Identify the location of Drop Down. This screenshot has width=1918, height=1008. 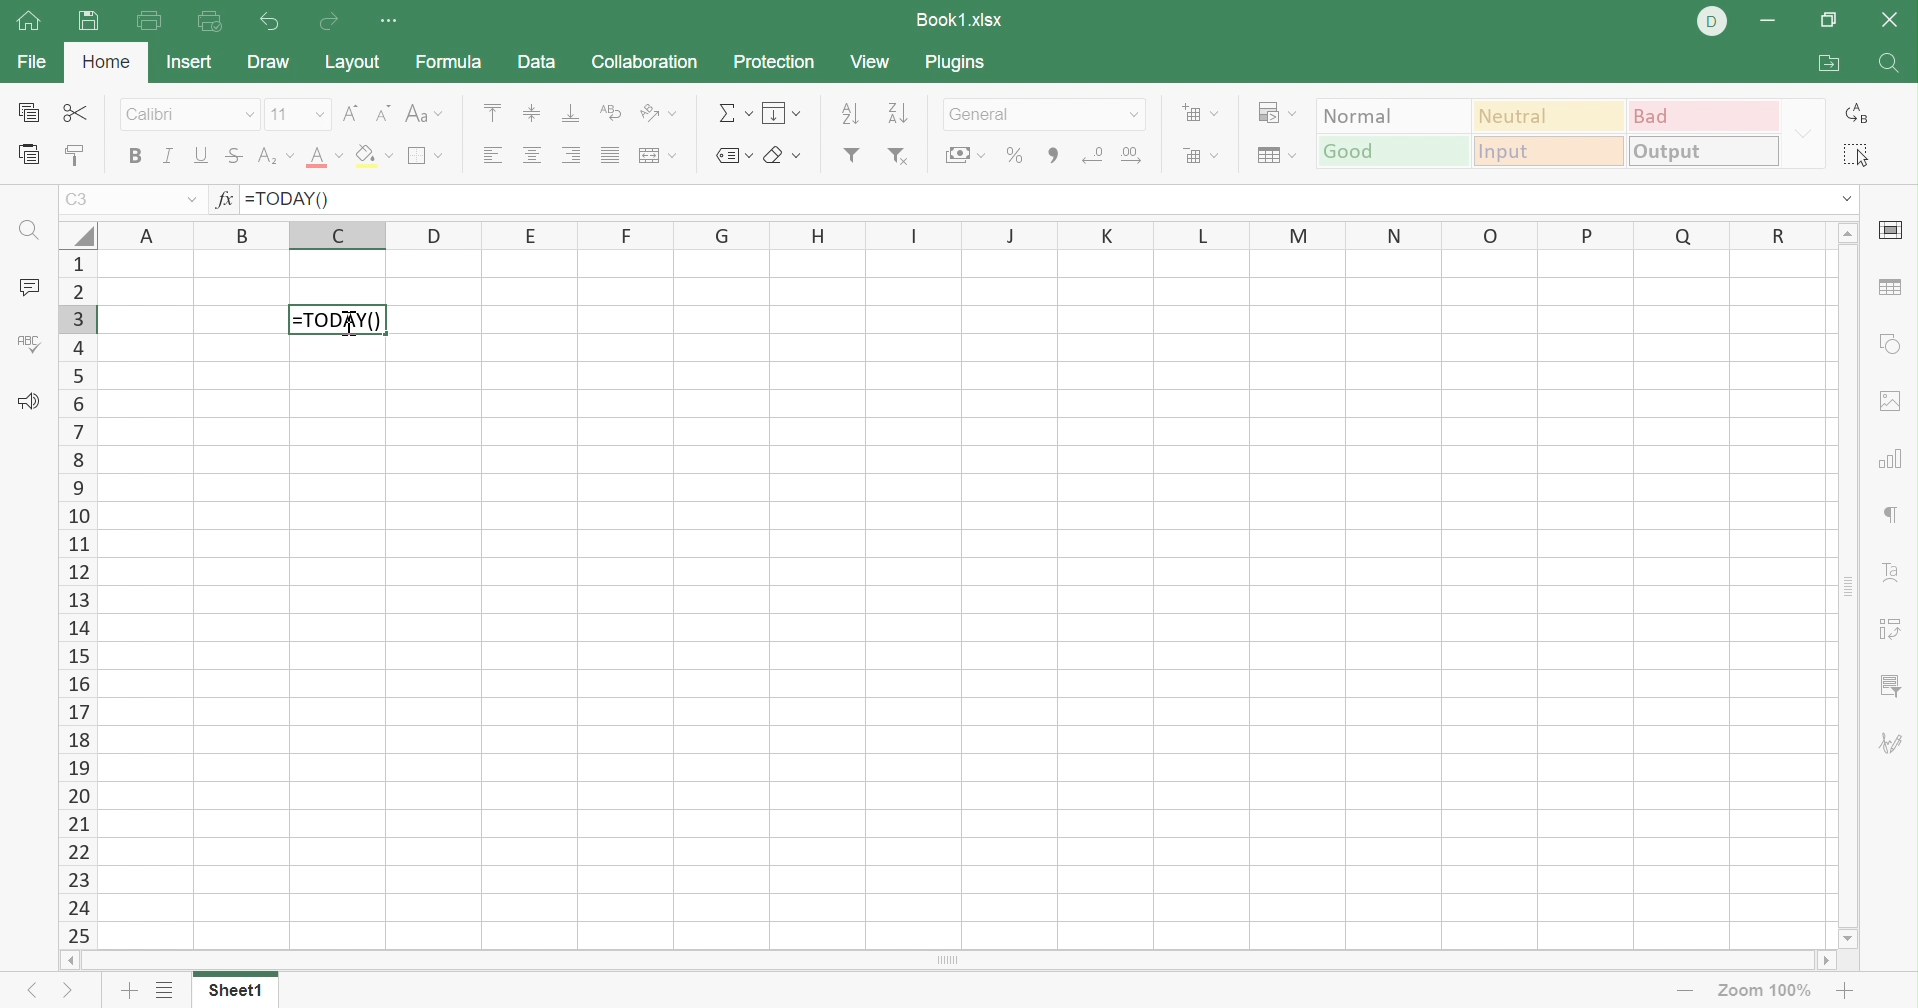
(1138, 118).